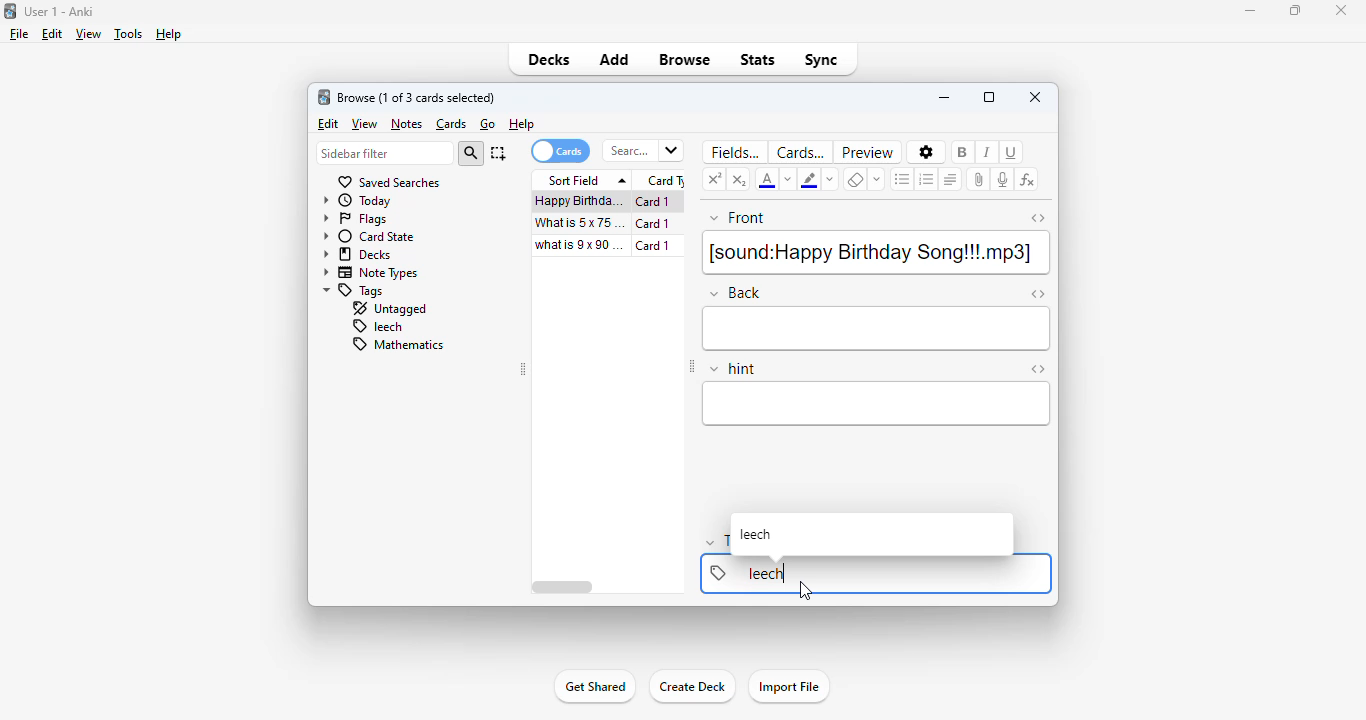 The image size is (1366, 720). I want to click on preview, so click(868, 152).